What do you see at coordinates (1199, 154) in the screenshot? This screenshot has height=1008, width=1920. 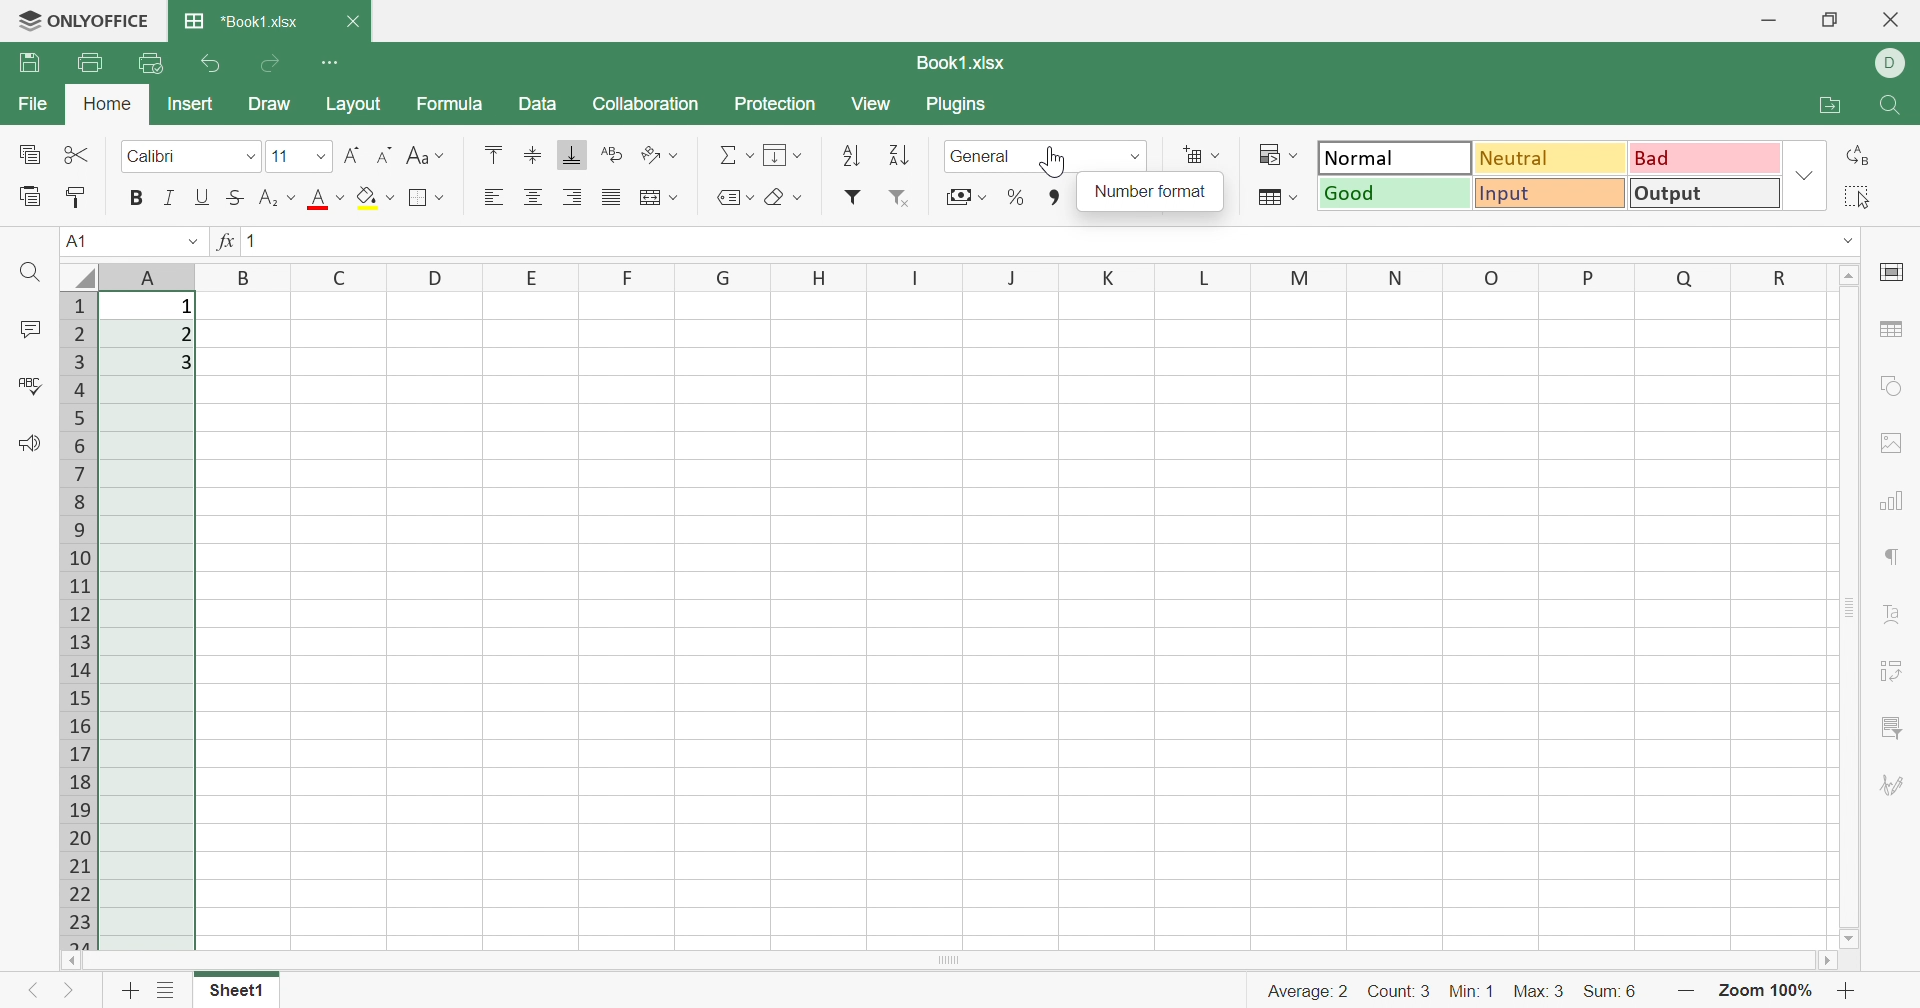 I see `Add cells` at bounding box center [1199, 154].